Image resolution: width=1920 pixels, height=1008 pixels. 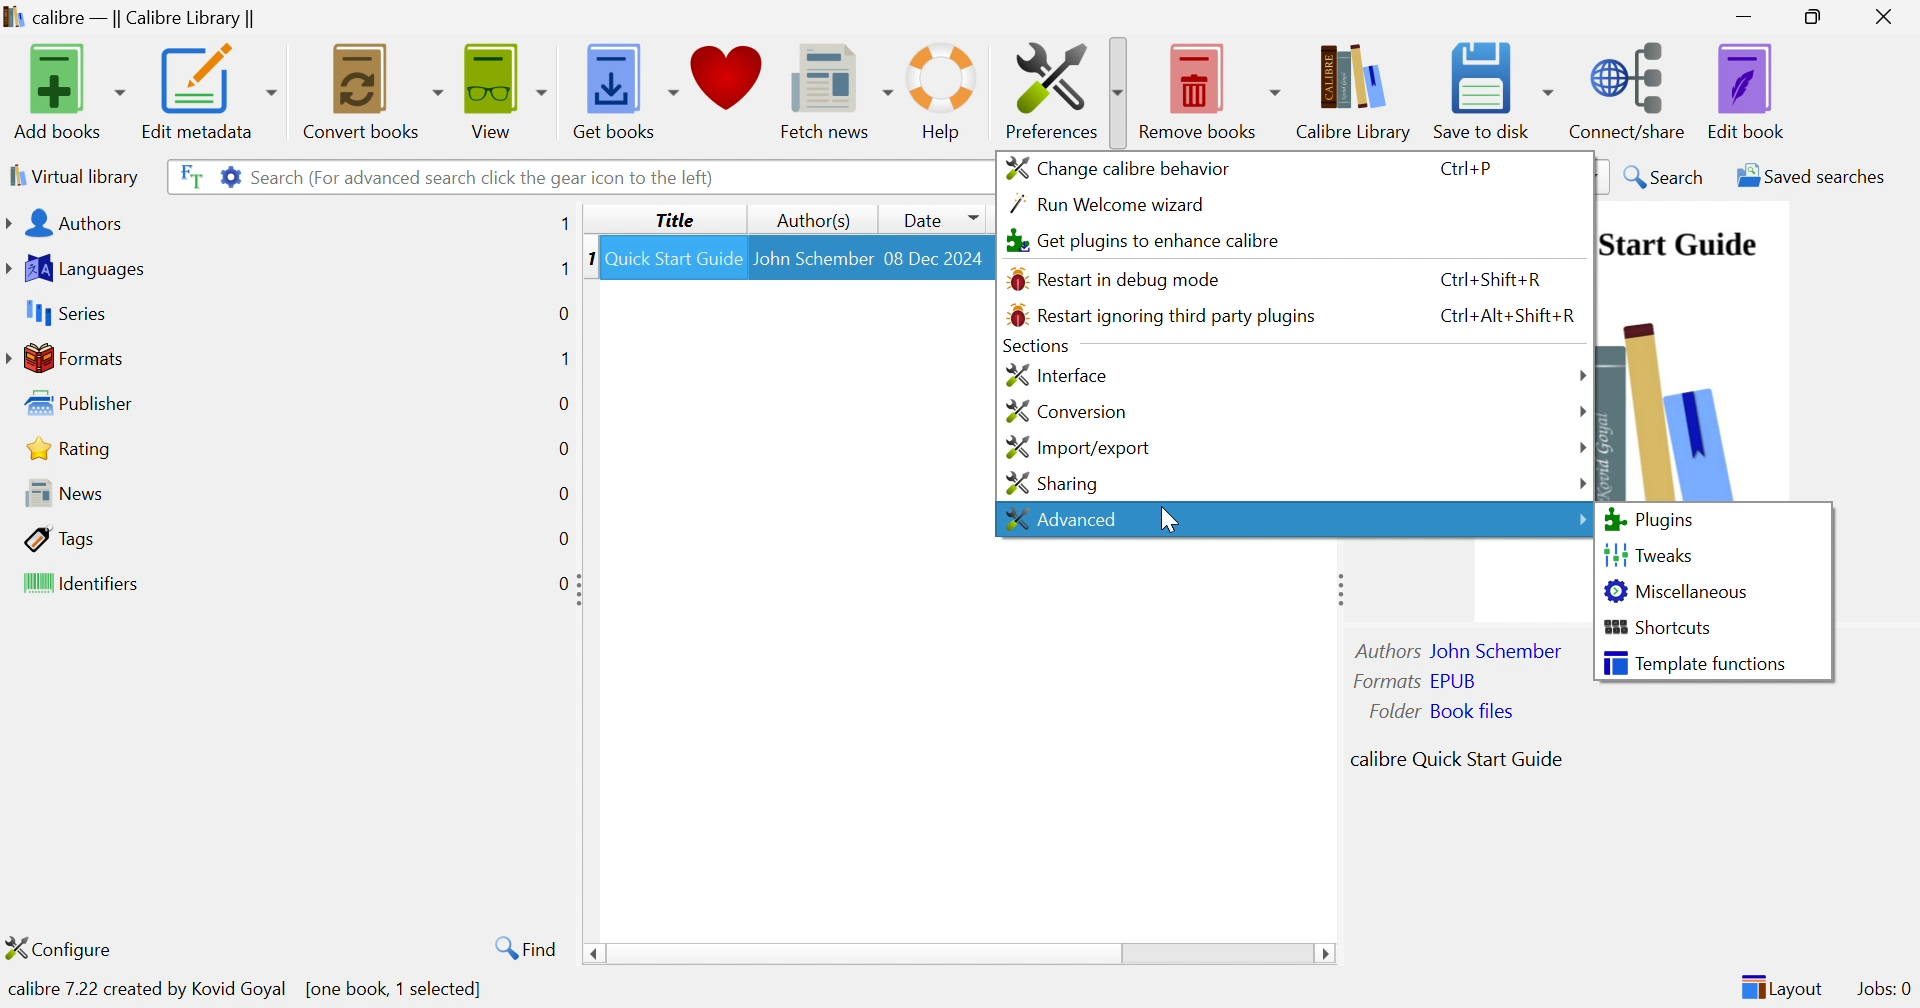 What do you see at coordinates (66, 91) in the screenshot?
I see `Add books` at bounding box center [66, 91].